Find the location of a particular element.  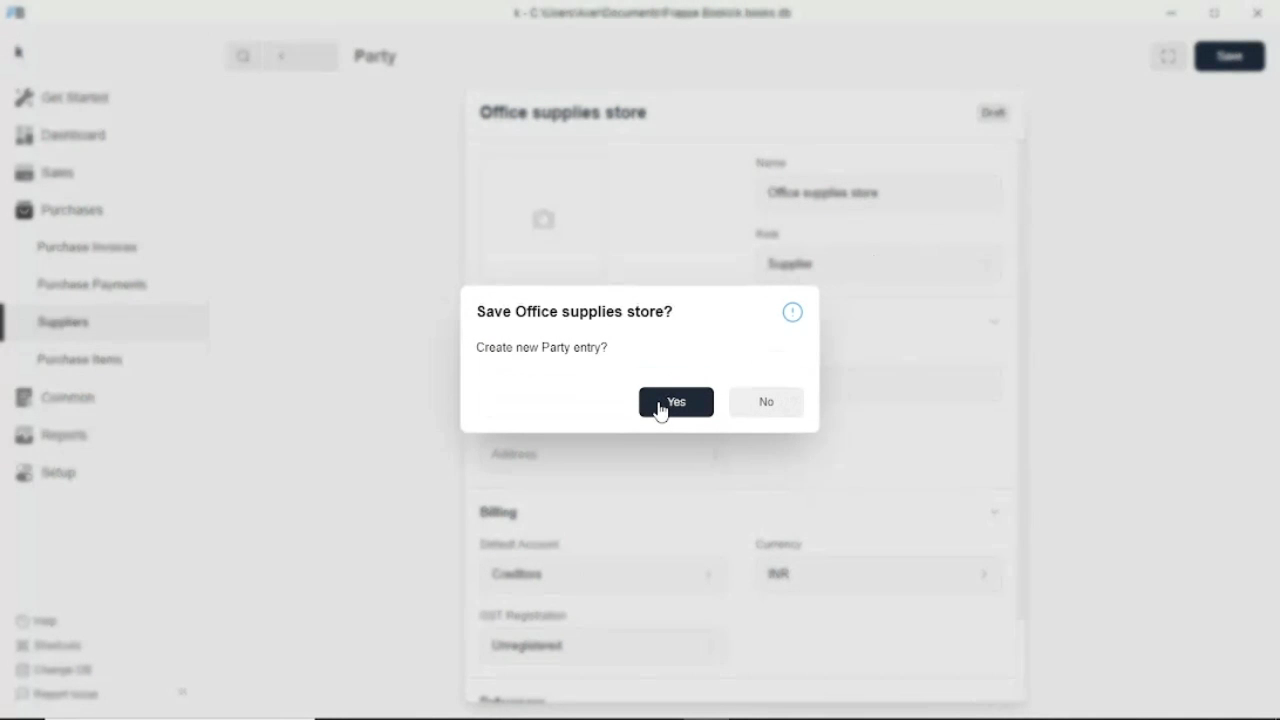

Create new party entry? is located at coordinates (543, 349).